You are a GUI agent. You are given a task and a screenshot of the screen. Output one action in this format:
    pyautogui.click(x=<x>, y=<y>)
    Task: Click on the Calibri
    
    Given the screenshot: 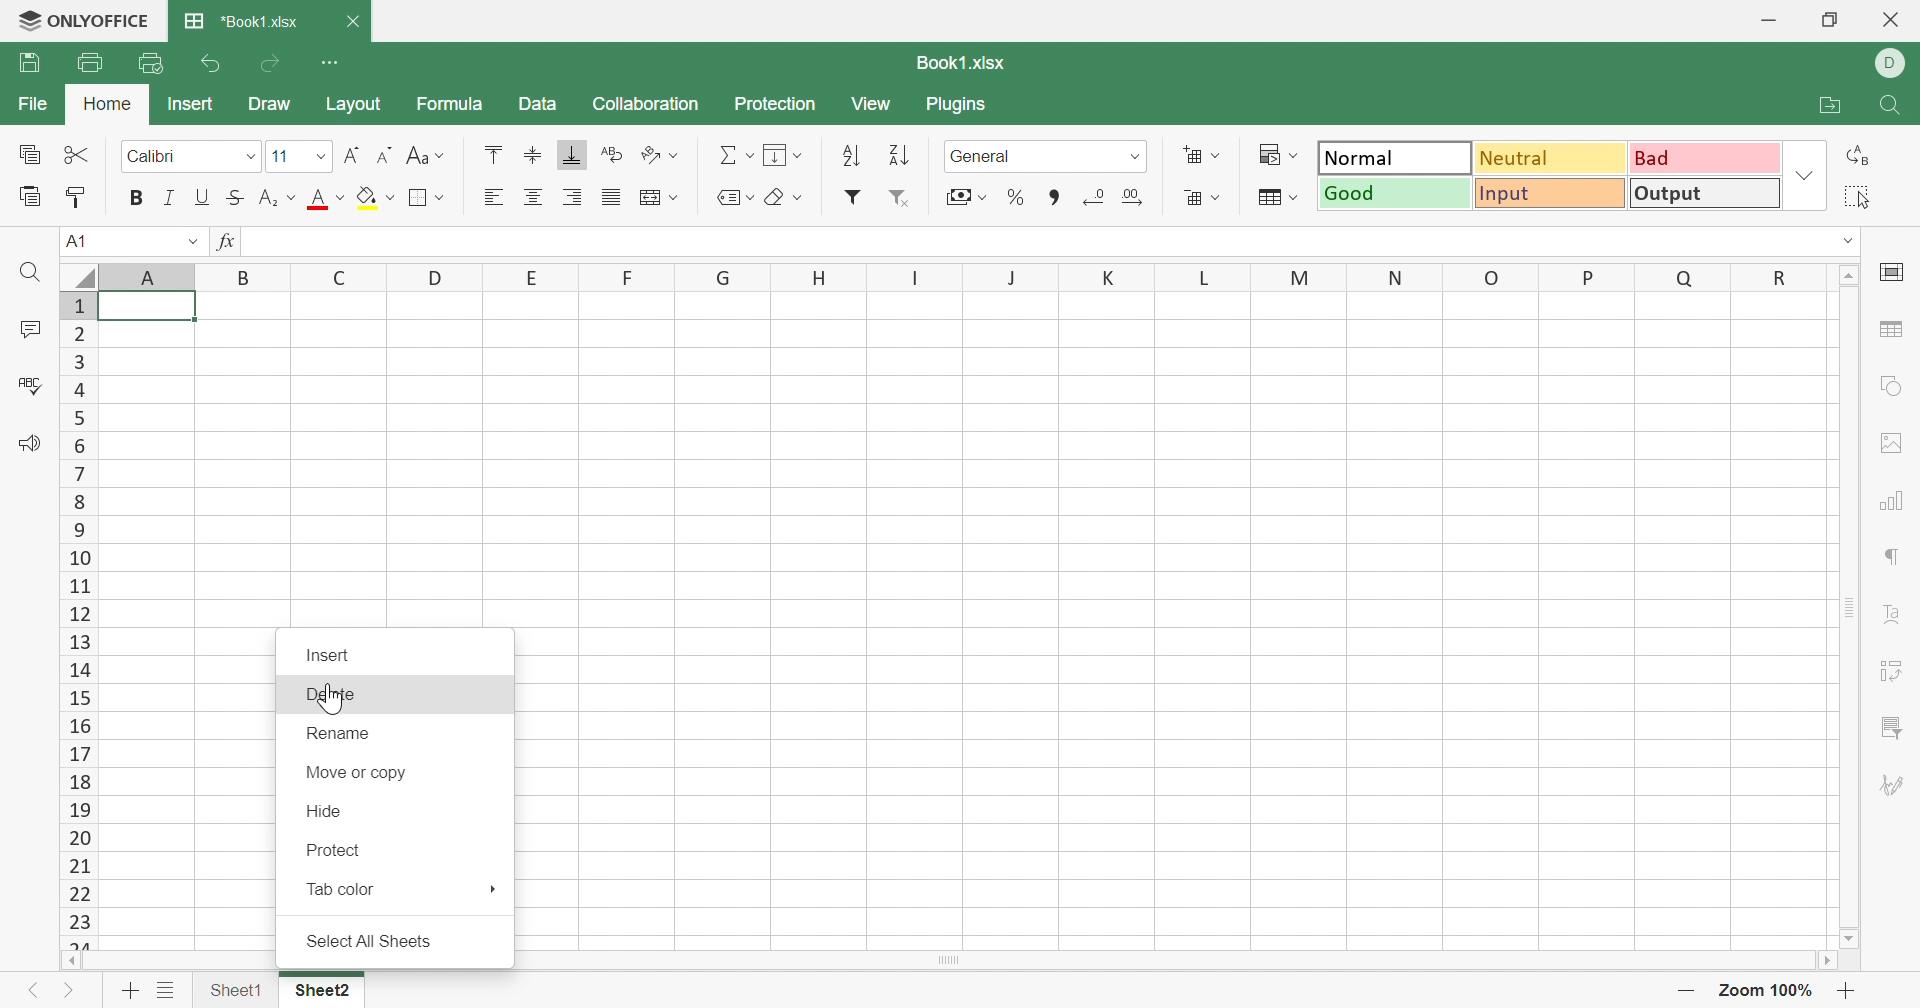 What is the action you would take?
    pyautogui.click(x=153, y=154)
    